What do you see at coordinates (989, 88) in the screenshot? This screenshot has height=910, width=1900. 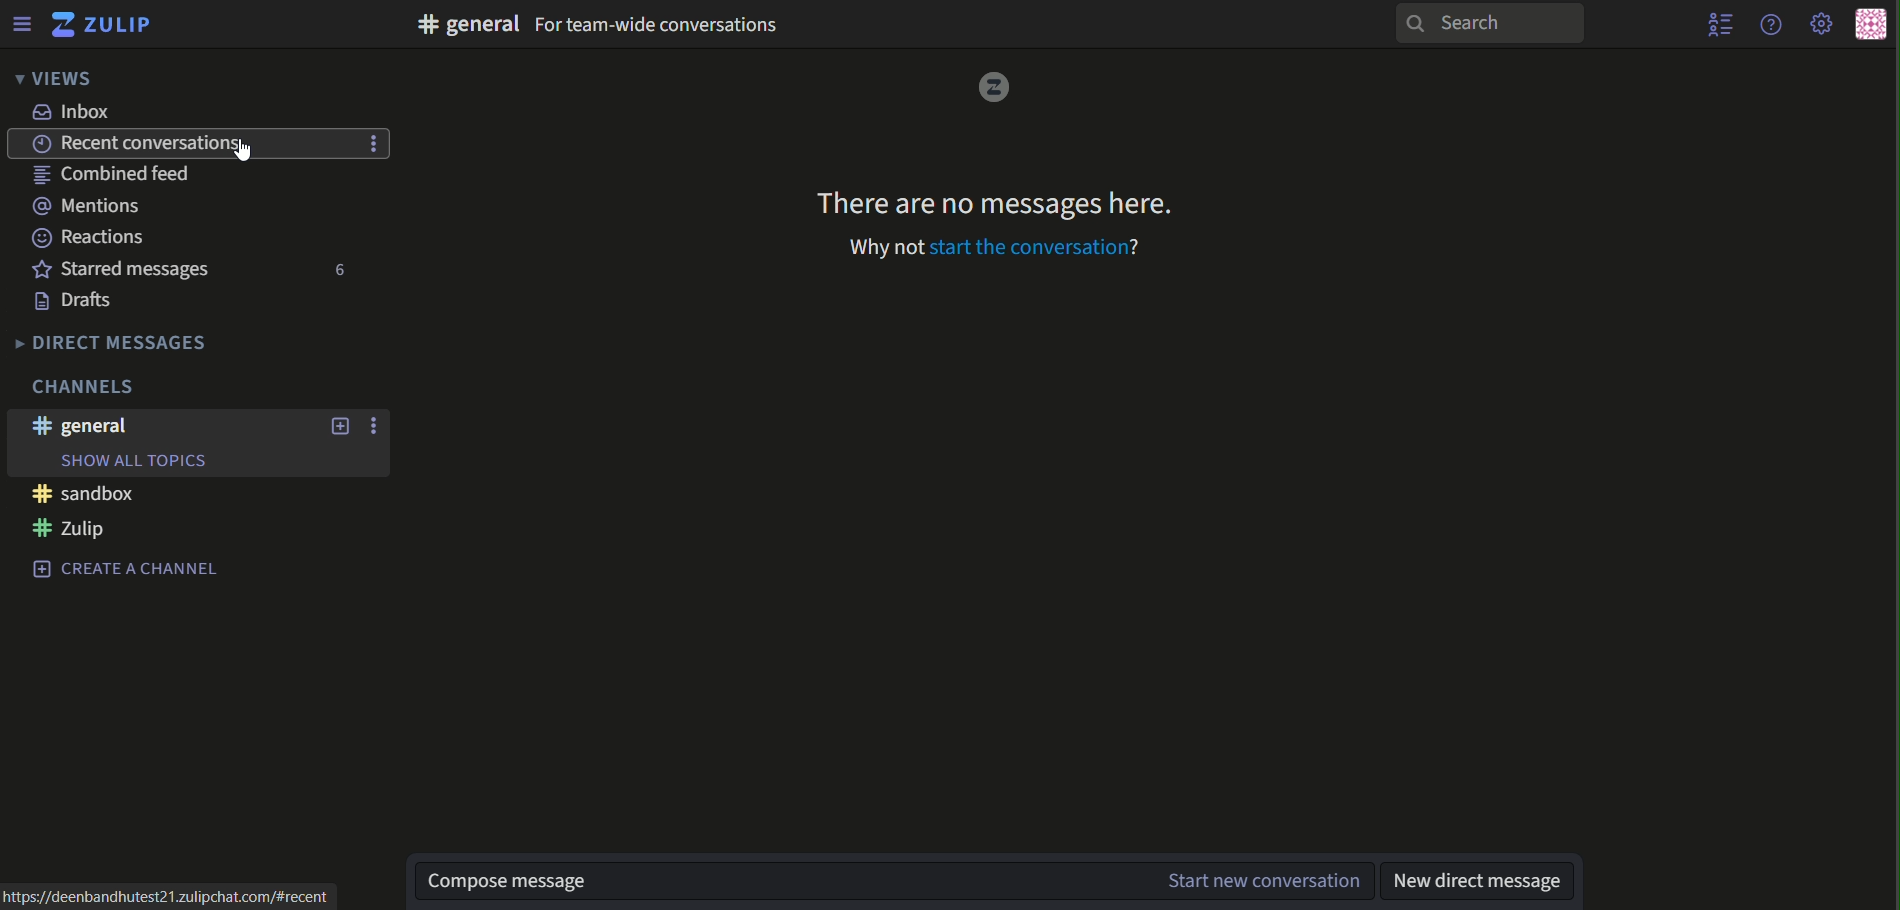 I see `logo` at bounding box center [989, 88].